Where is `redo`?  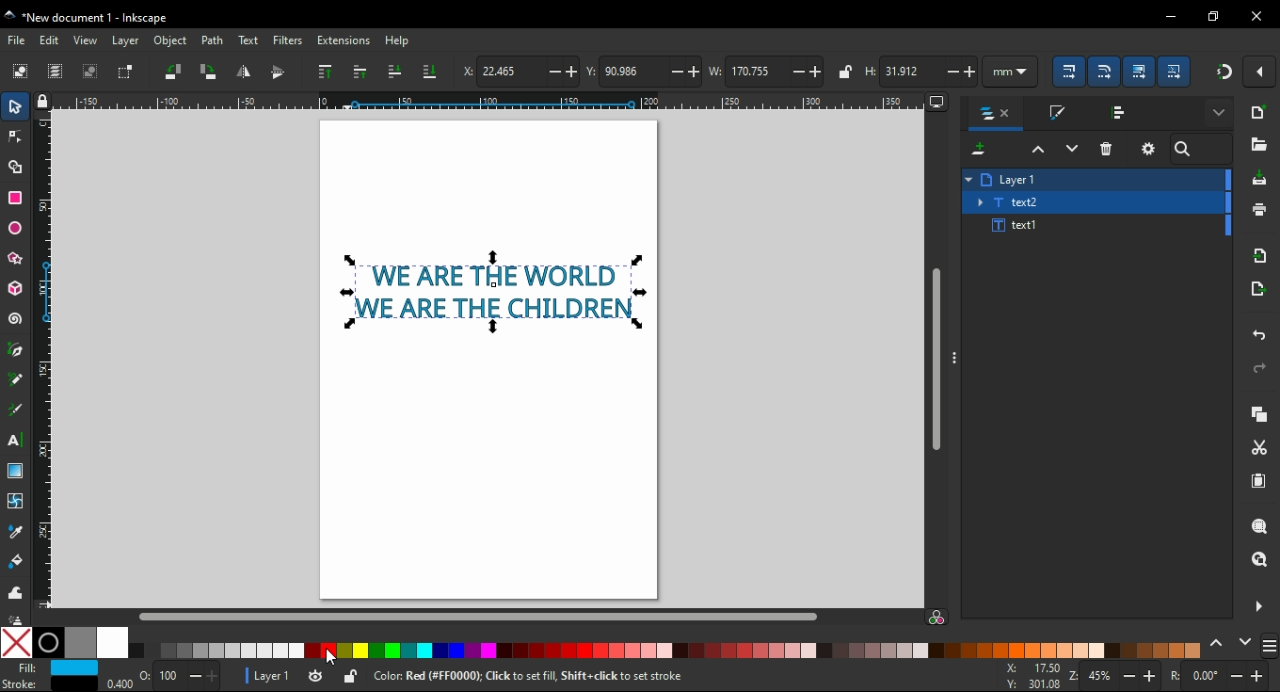
redo is located at coordinates (1260, 369).